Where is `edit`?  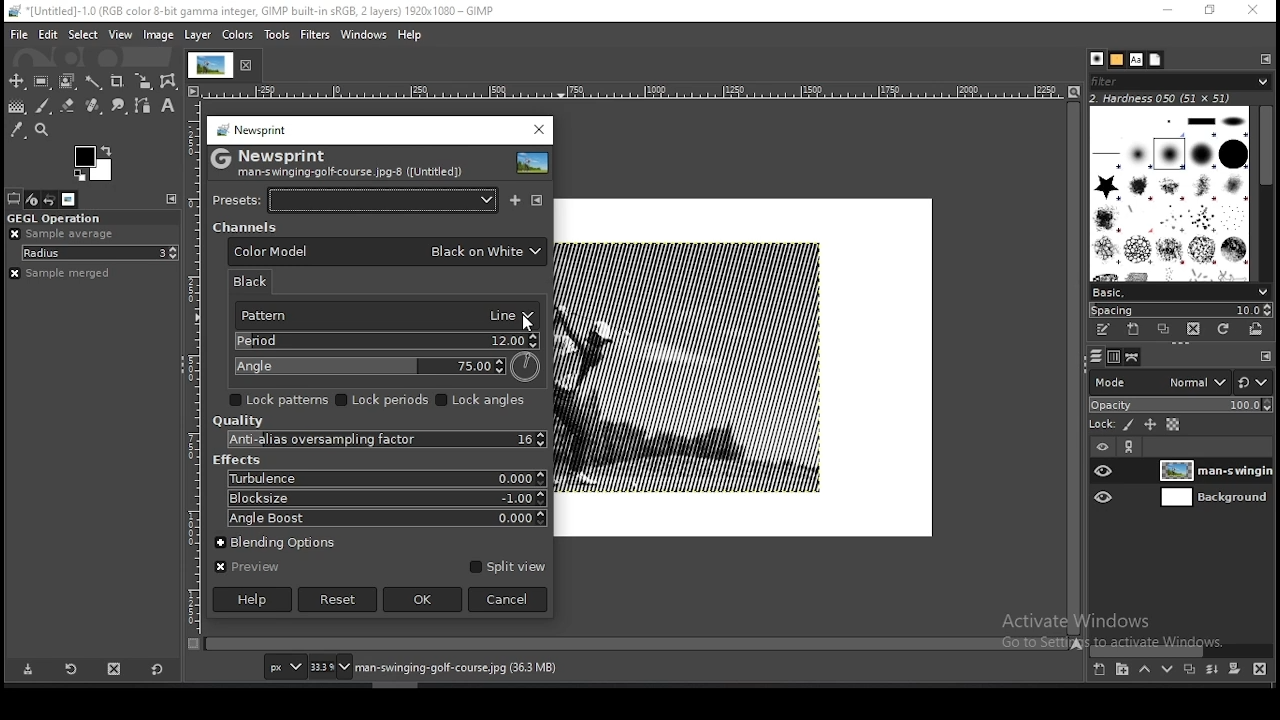 edit is located at coordinates (48, 36).